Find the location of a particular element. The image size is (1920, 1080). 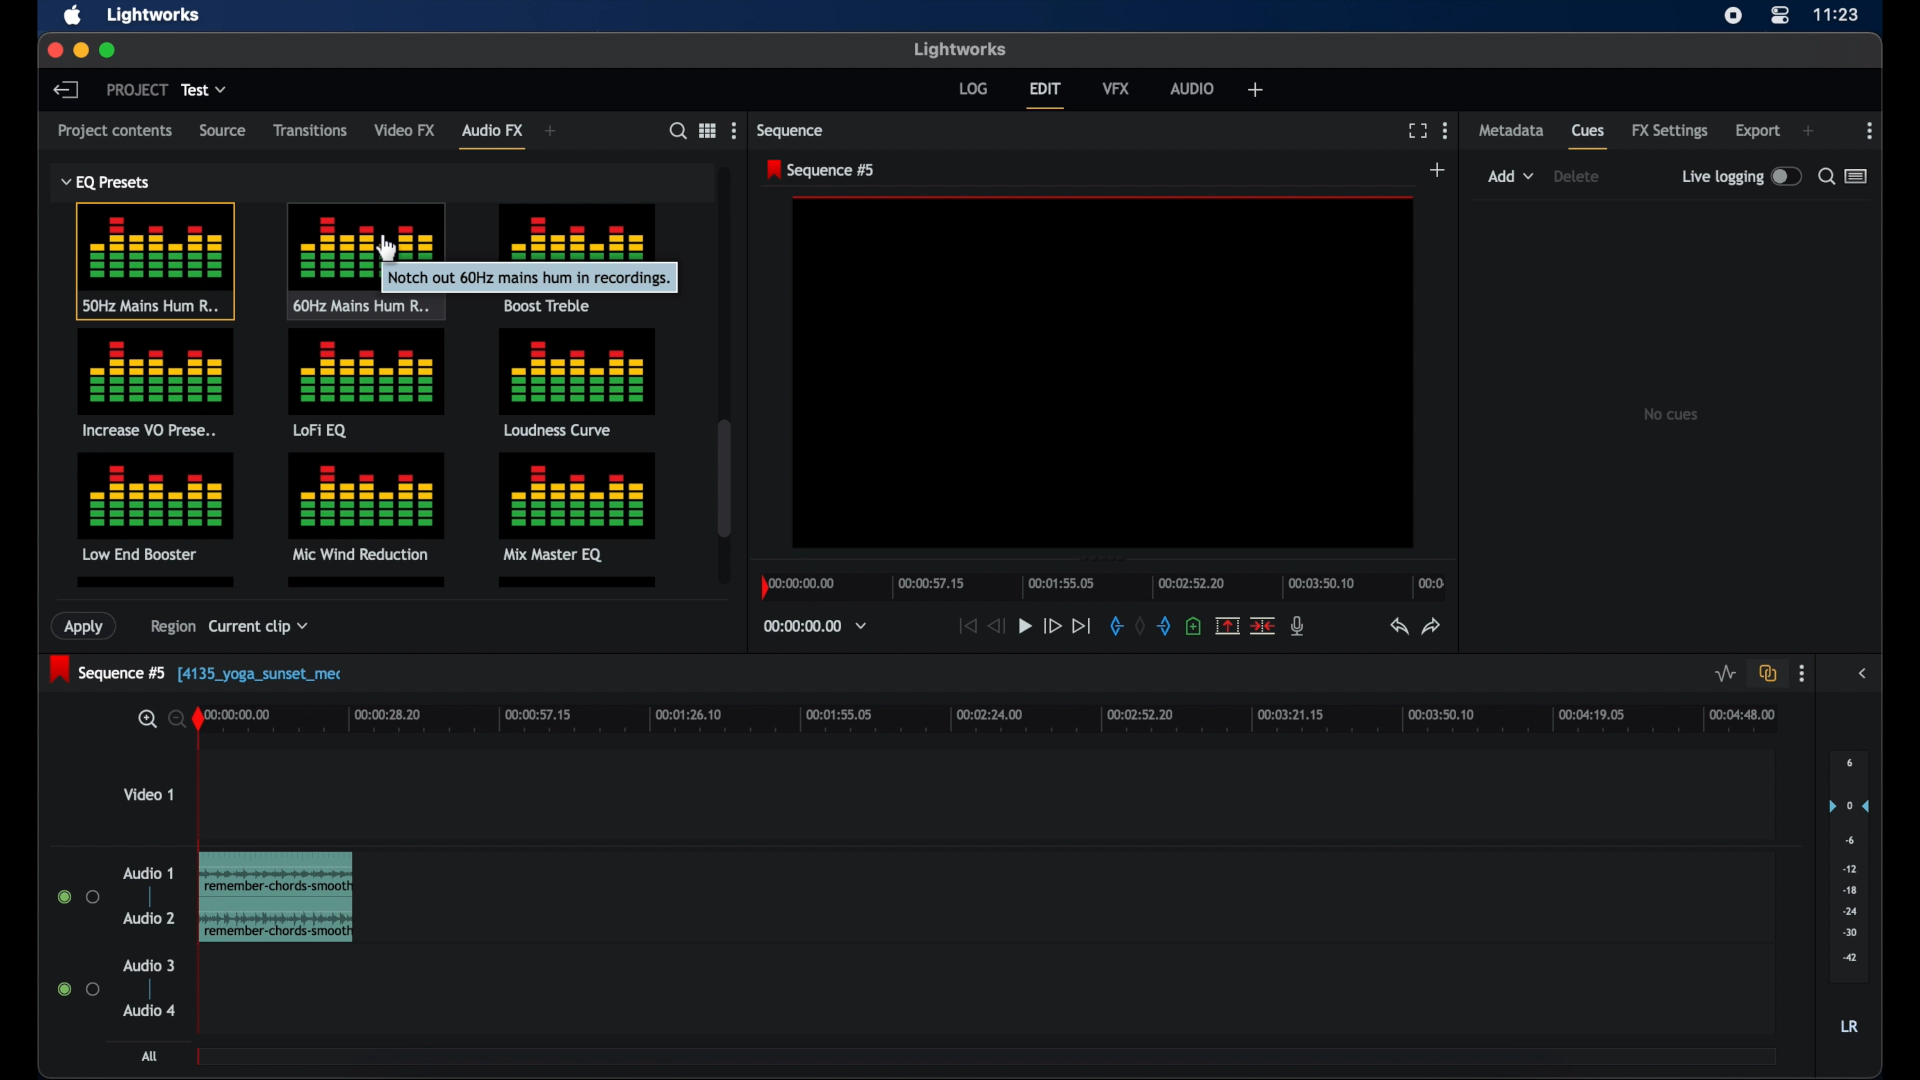

video 1 is located at coordinates (148, 794).